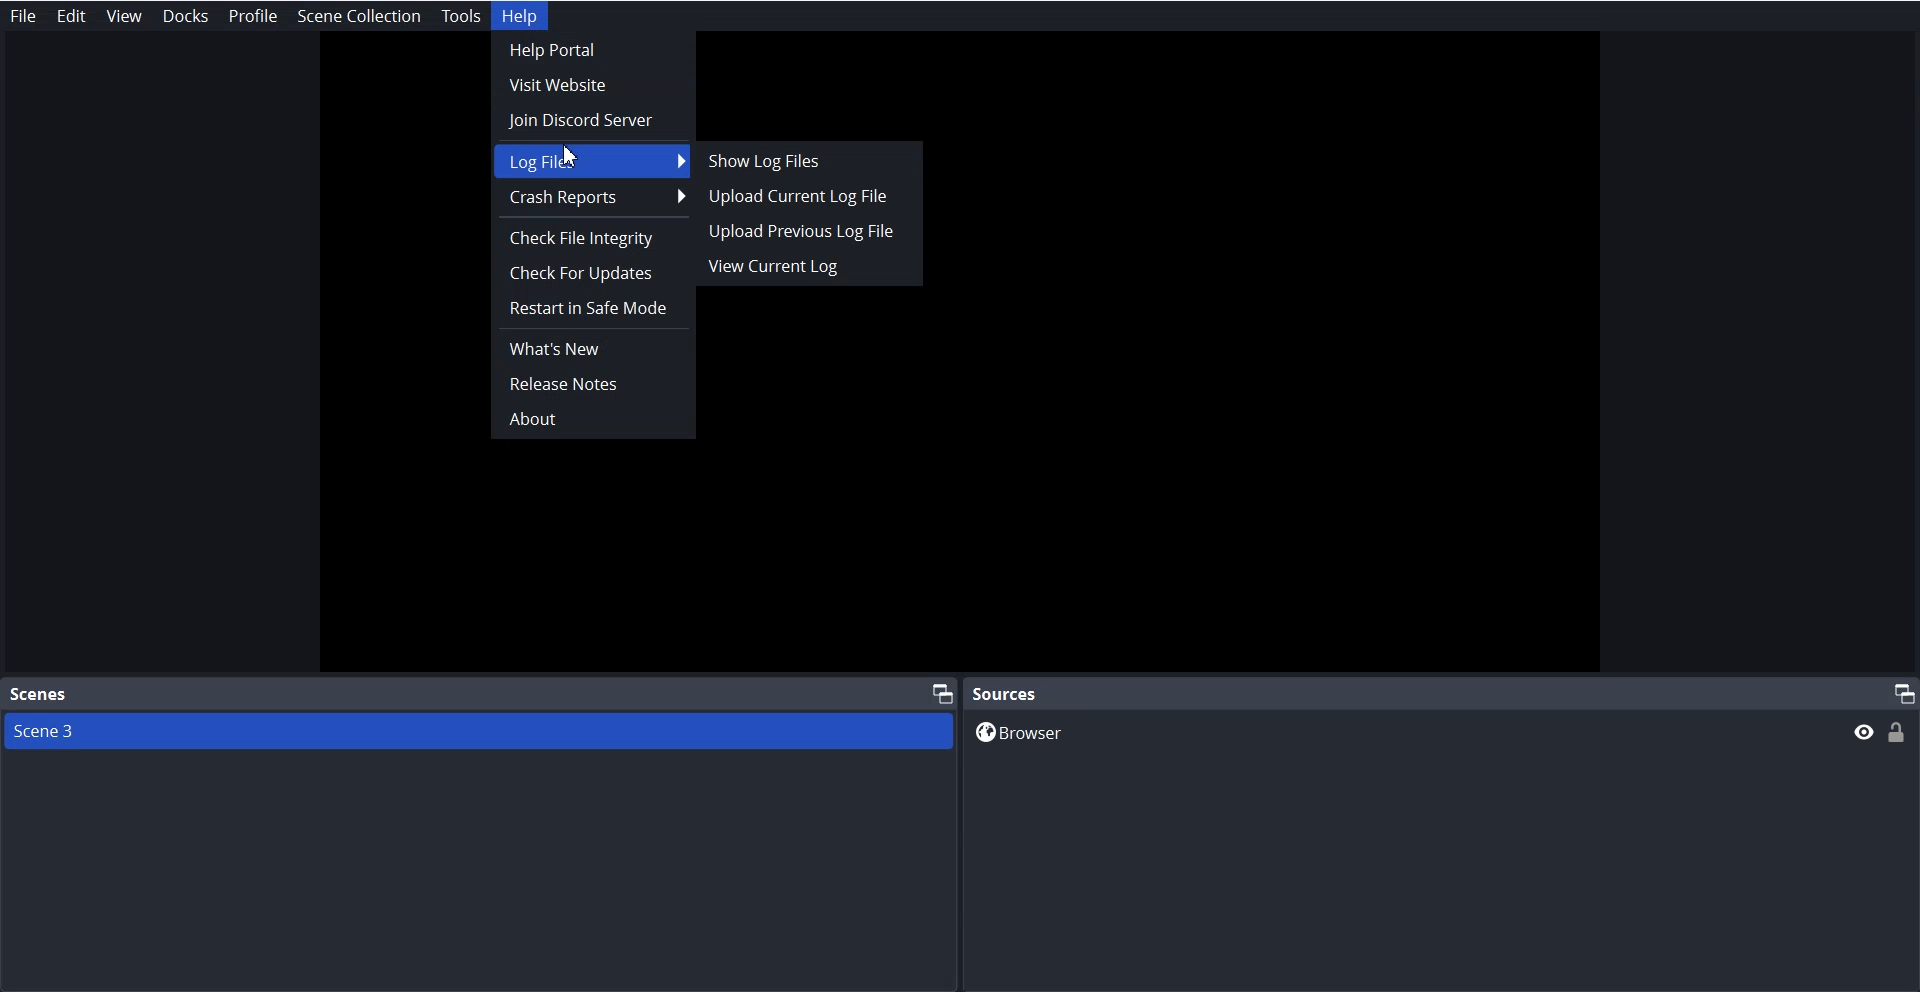 Image resolution: width=1920 pixels, height=992 pixels. What do you see at coordinates (183, 16) in the screenshot?
I see `Docks` at bounding box center [183, 16].